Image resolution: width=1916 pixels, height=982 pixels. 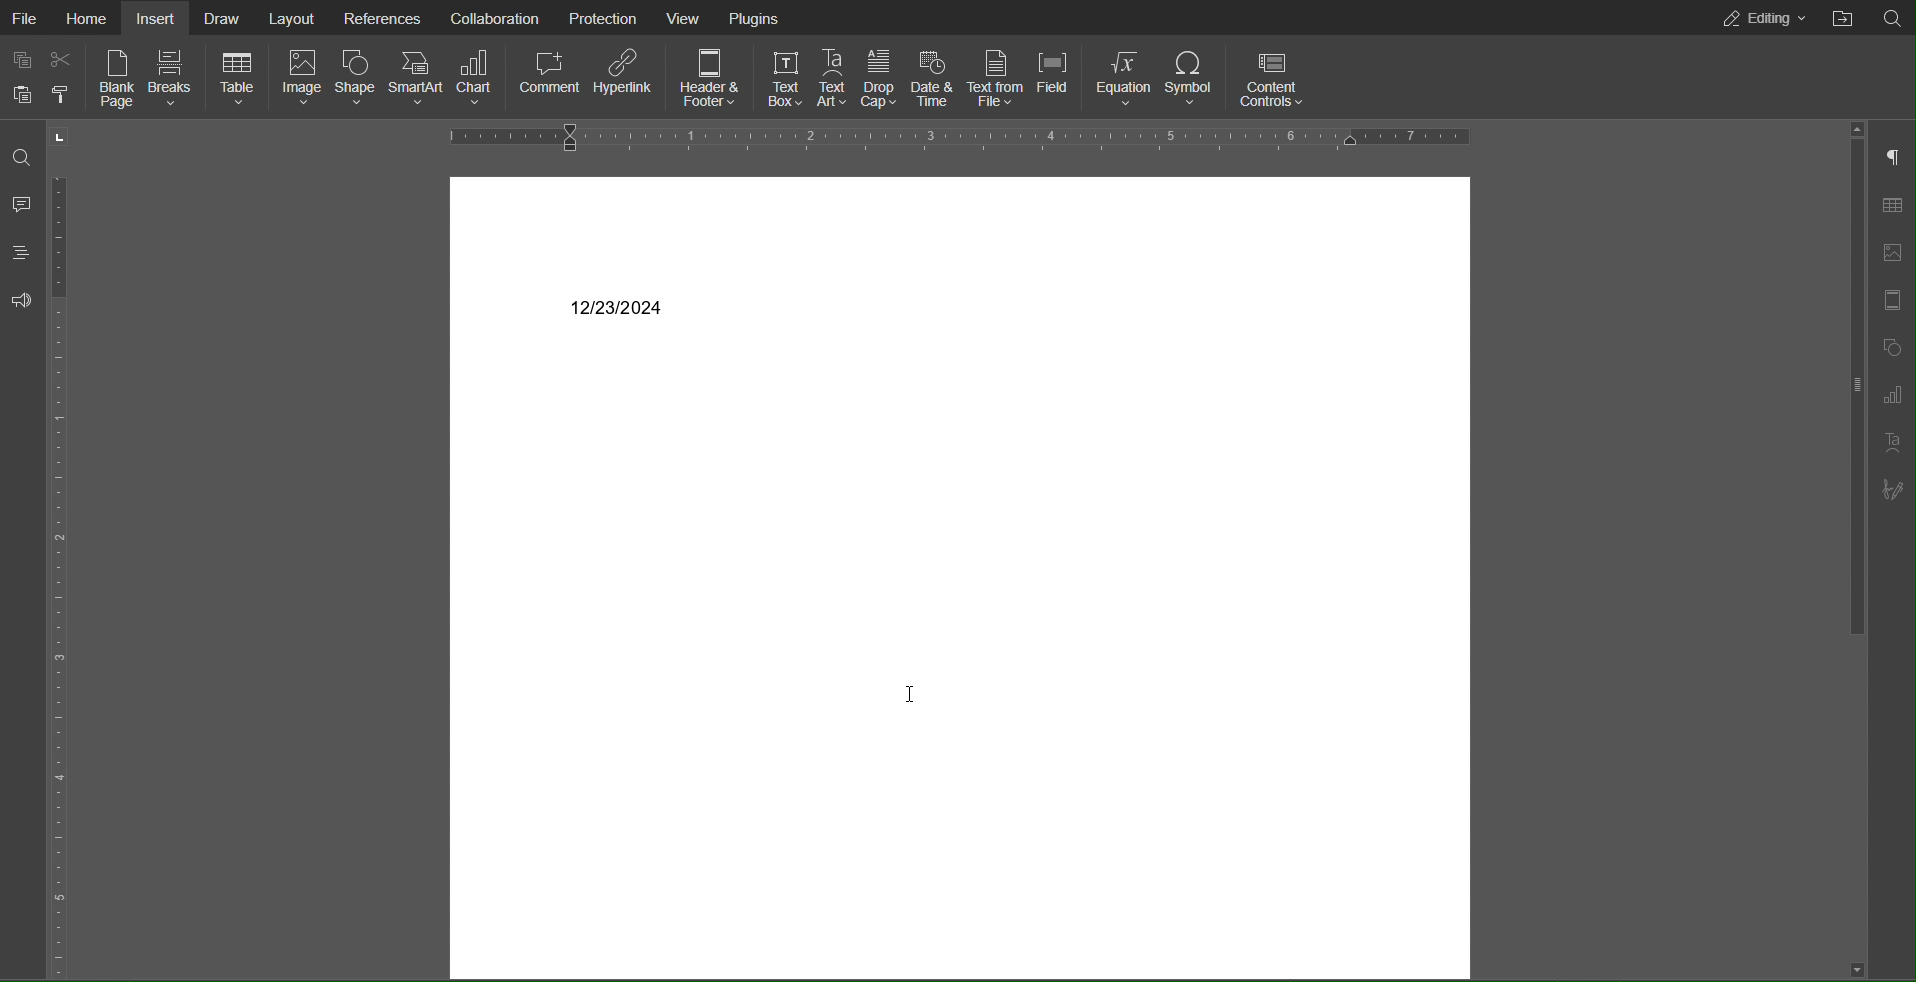 What do you see at coordinates (26, 17) in the screenshot?
I see `File` at bounding box center [26, 17].